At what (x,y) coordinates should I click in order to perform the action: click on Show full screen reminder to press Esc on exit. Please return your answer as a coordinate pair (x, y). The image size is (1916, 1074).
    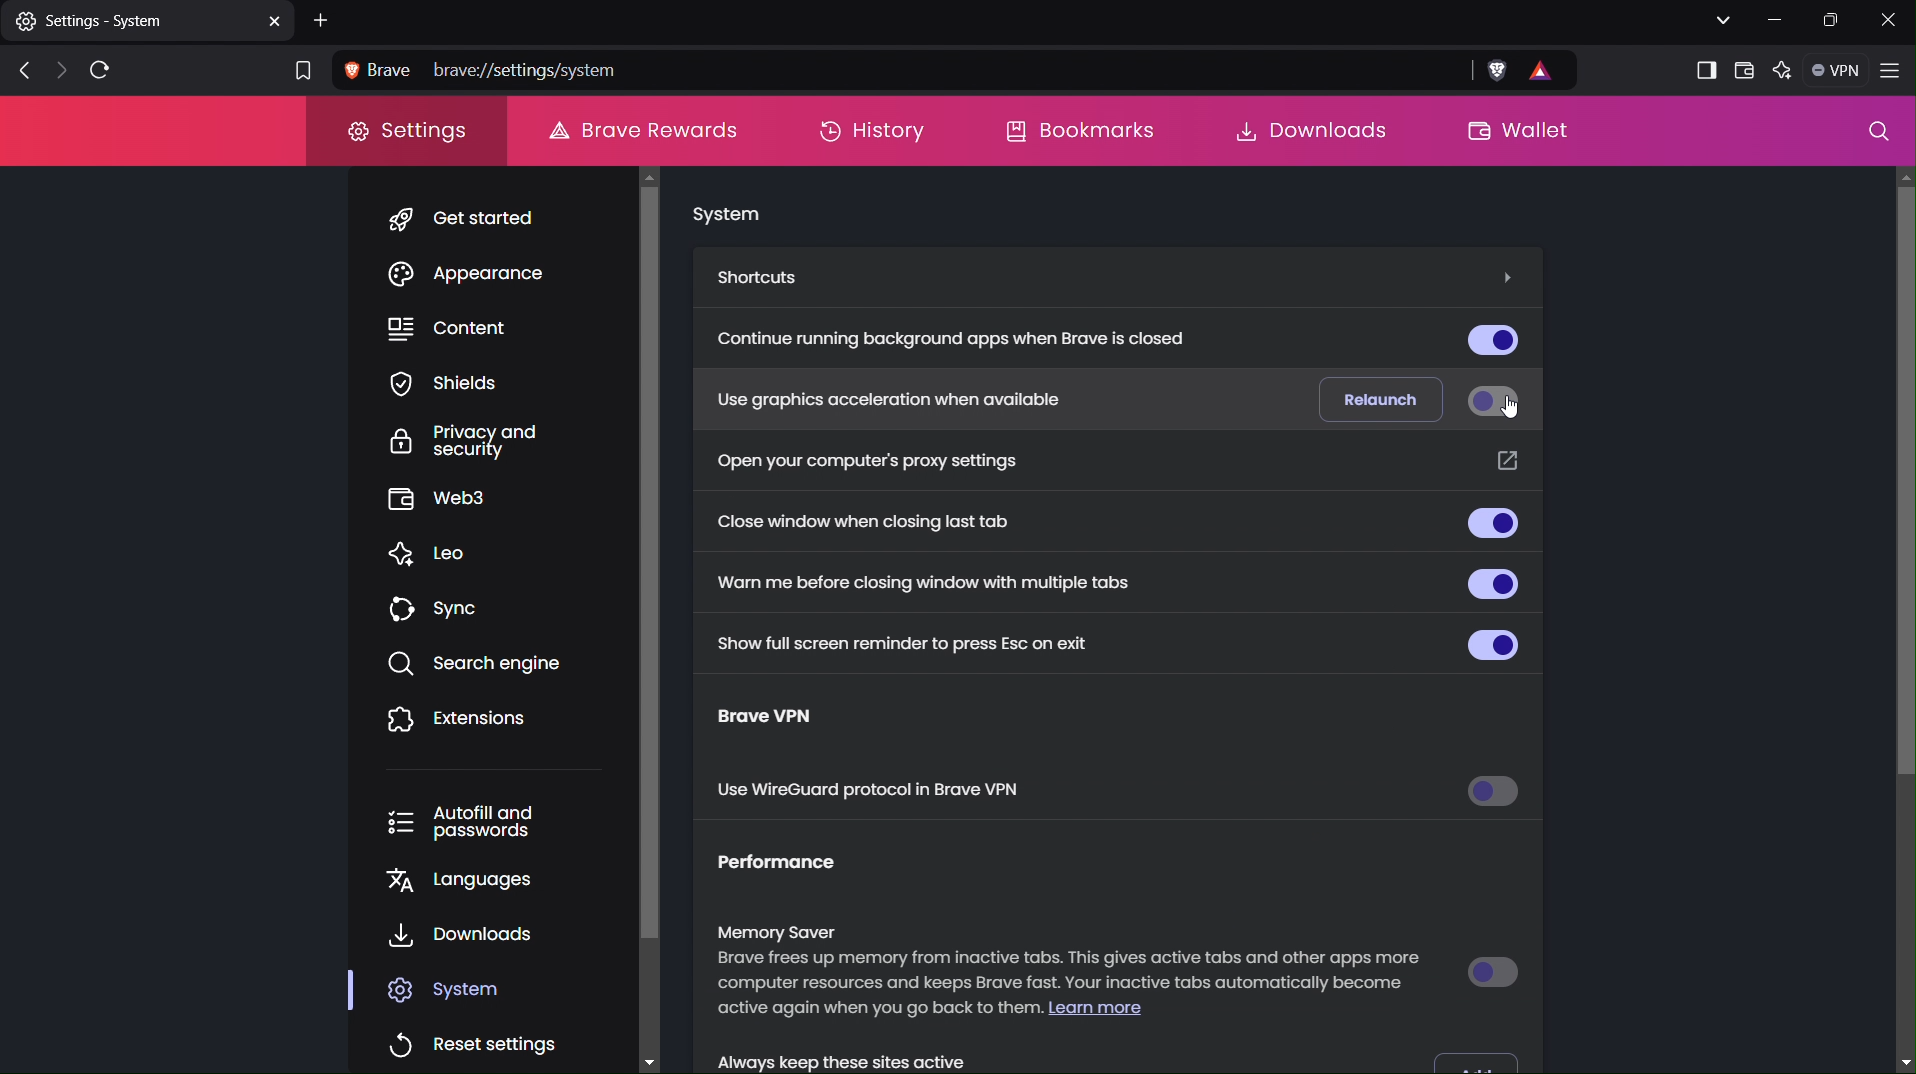
    Looking at the image, I should click on (895, 641).